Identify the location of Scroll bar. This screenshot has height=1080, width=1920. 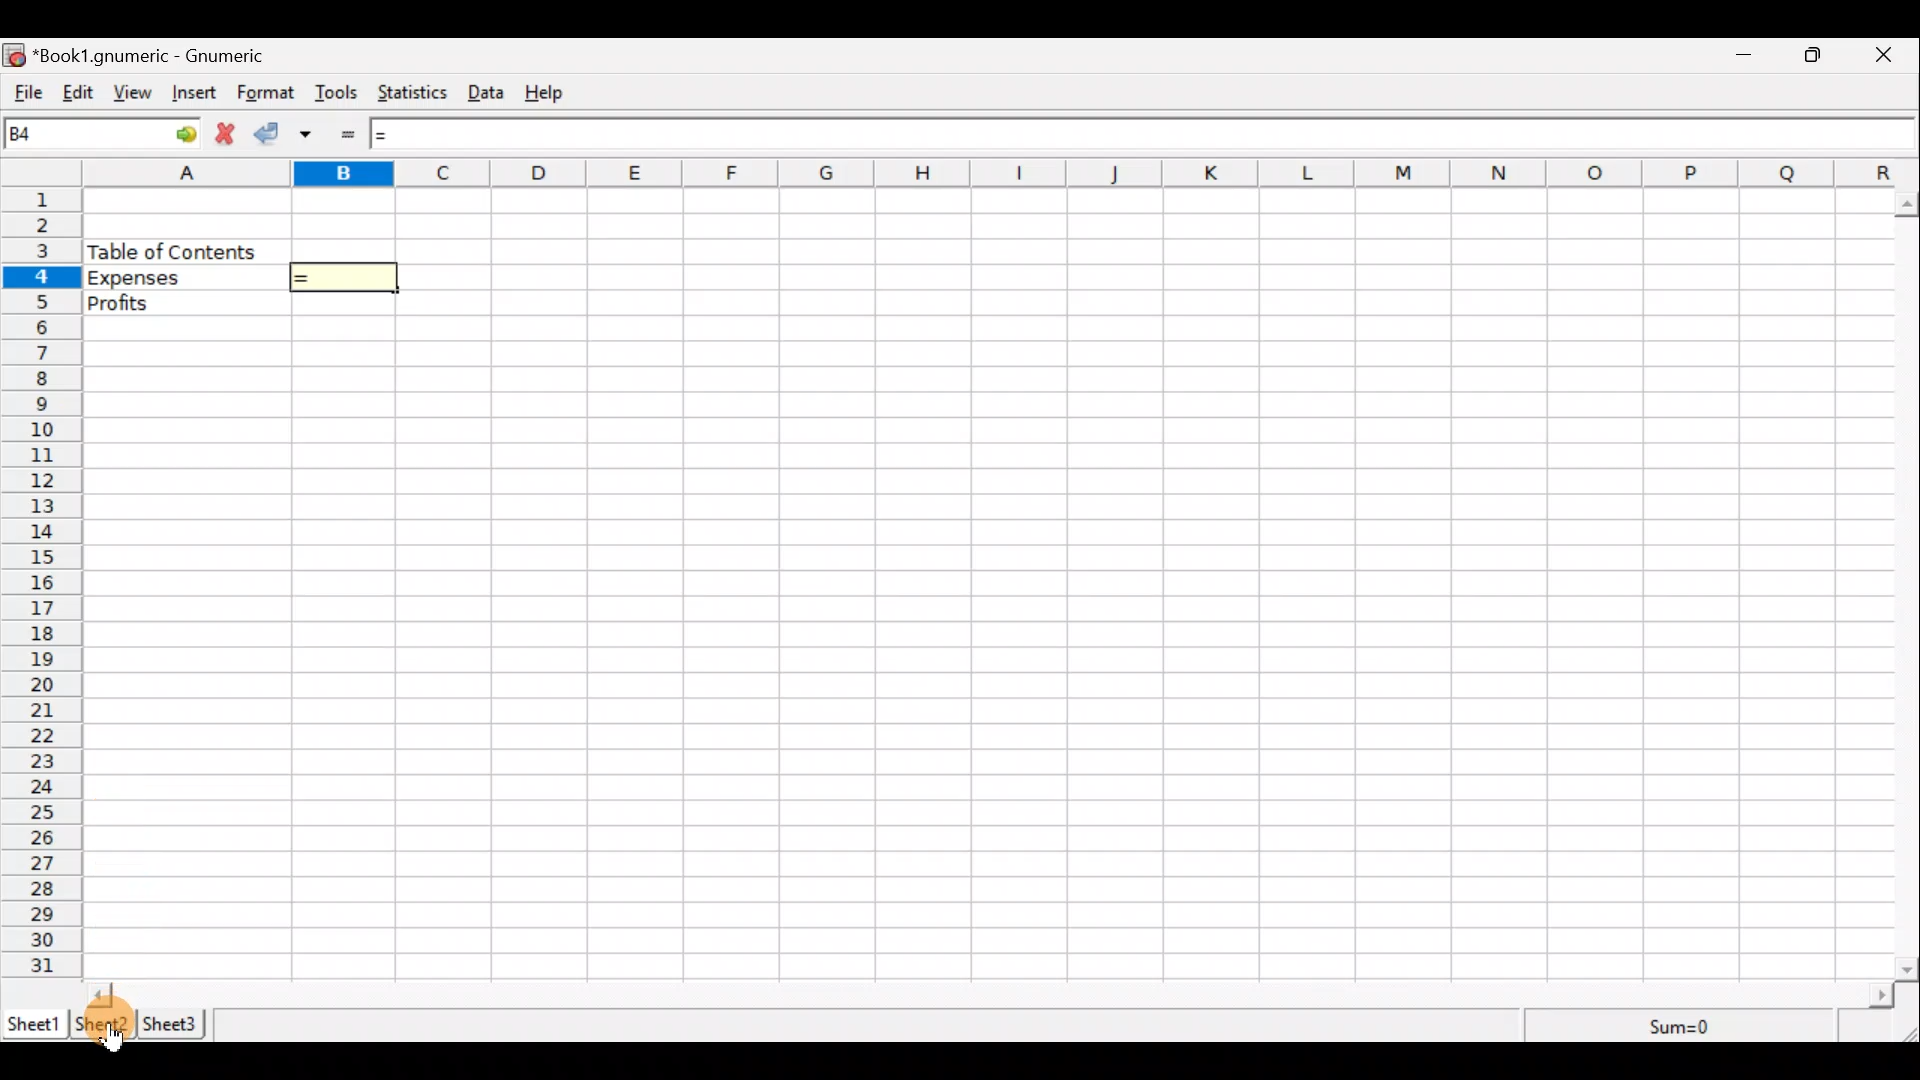
(991, 994).